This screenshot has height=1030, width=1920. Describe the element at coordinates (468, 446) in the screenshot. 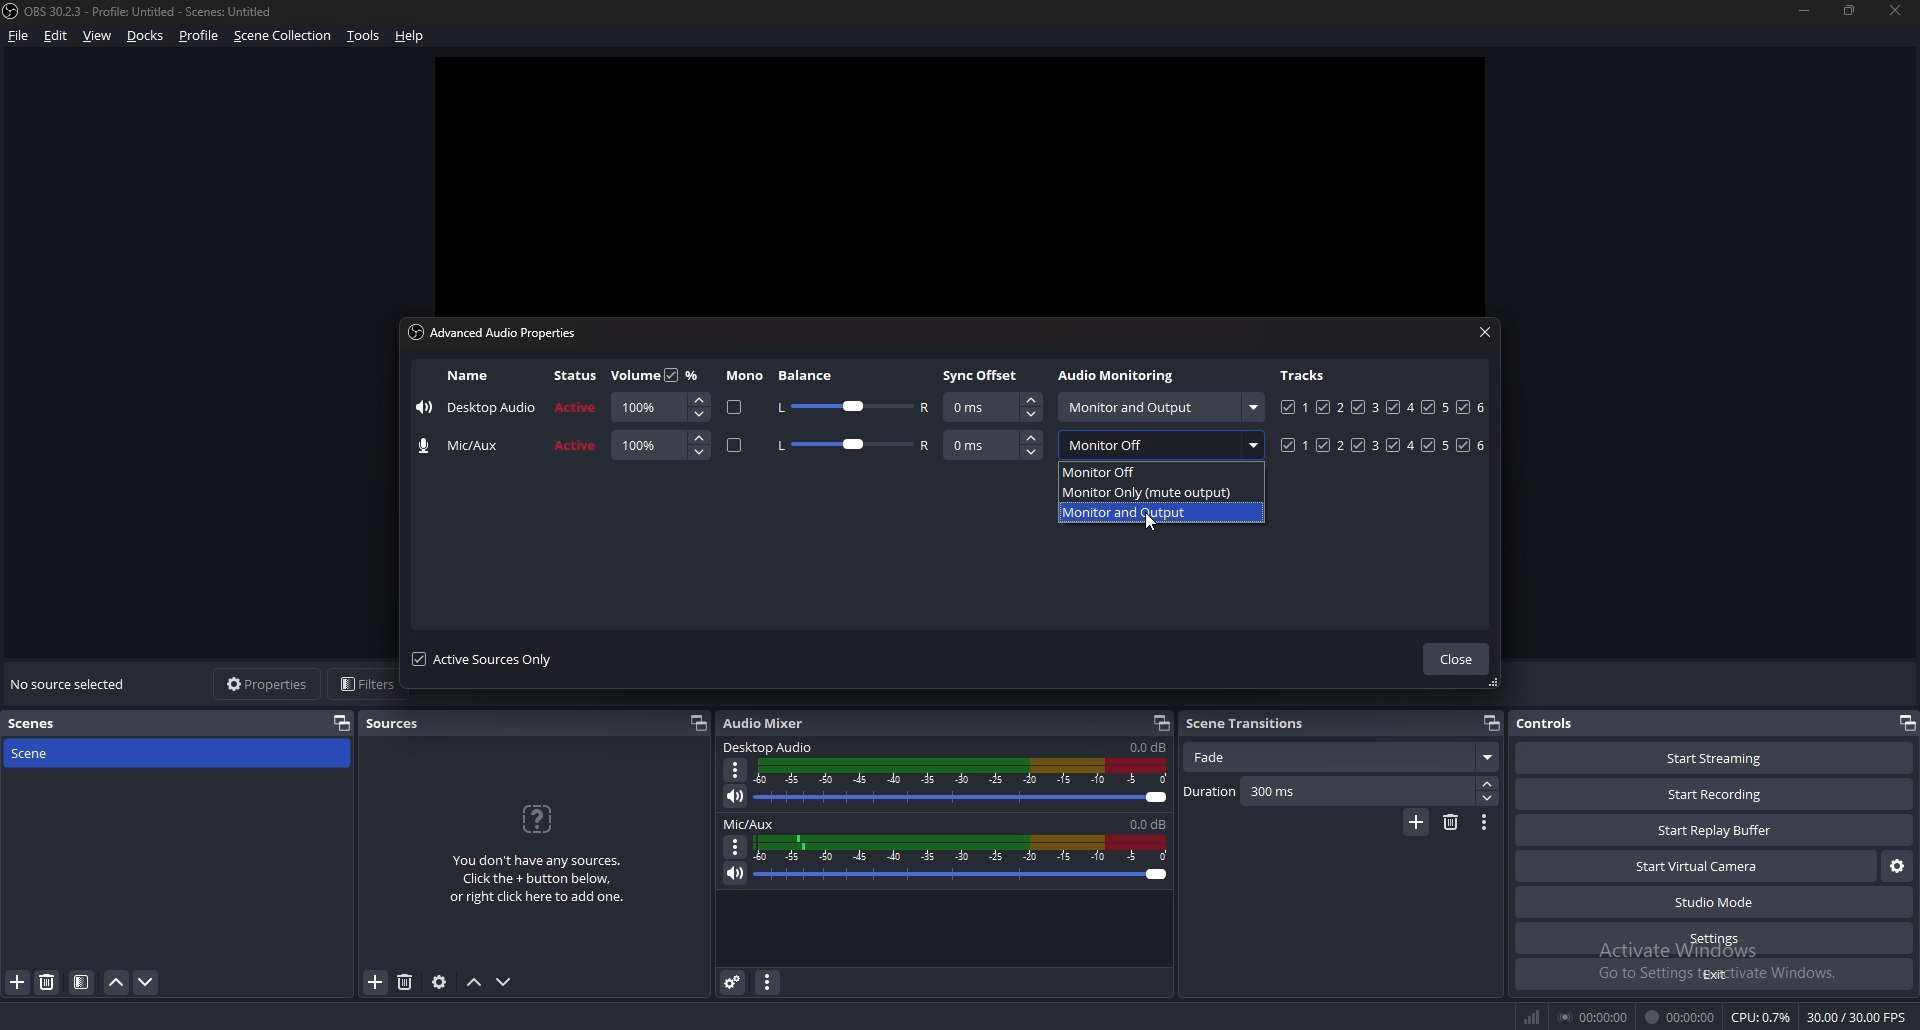

I see `name` at that location.